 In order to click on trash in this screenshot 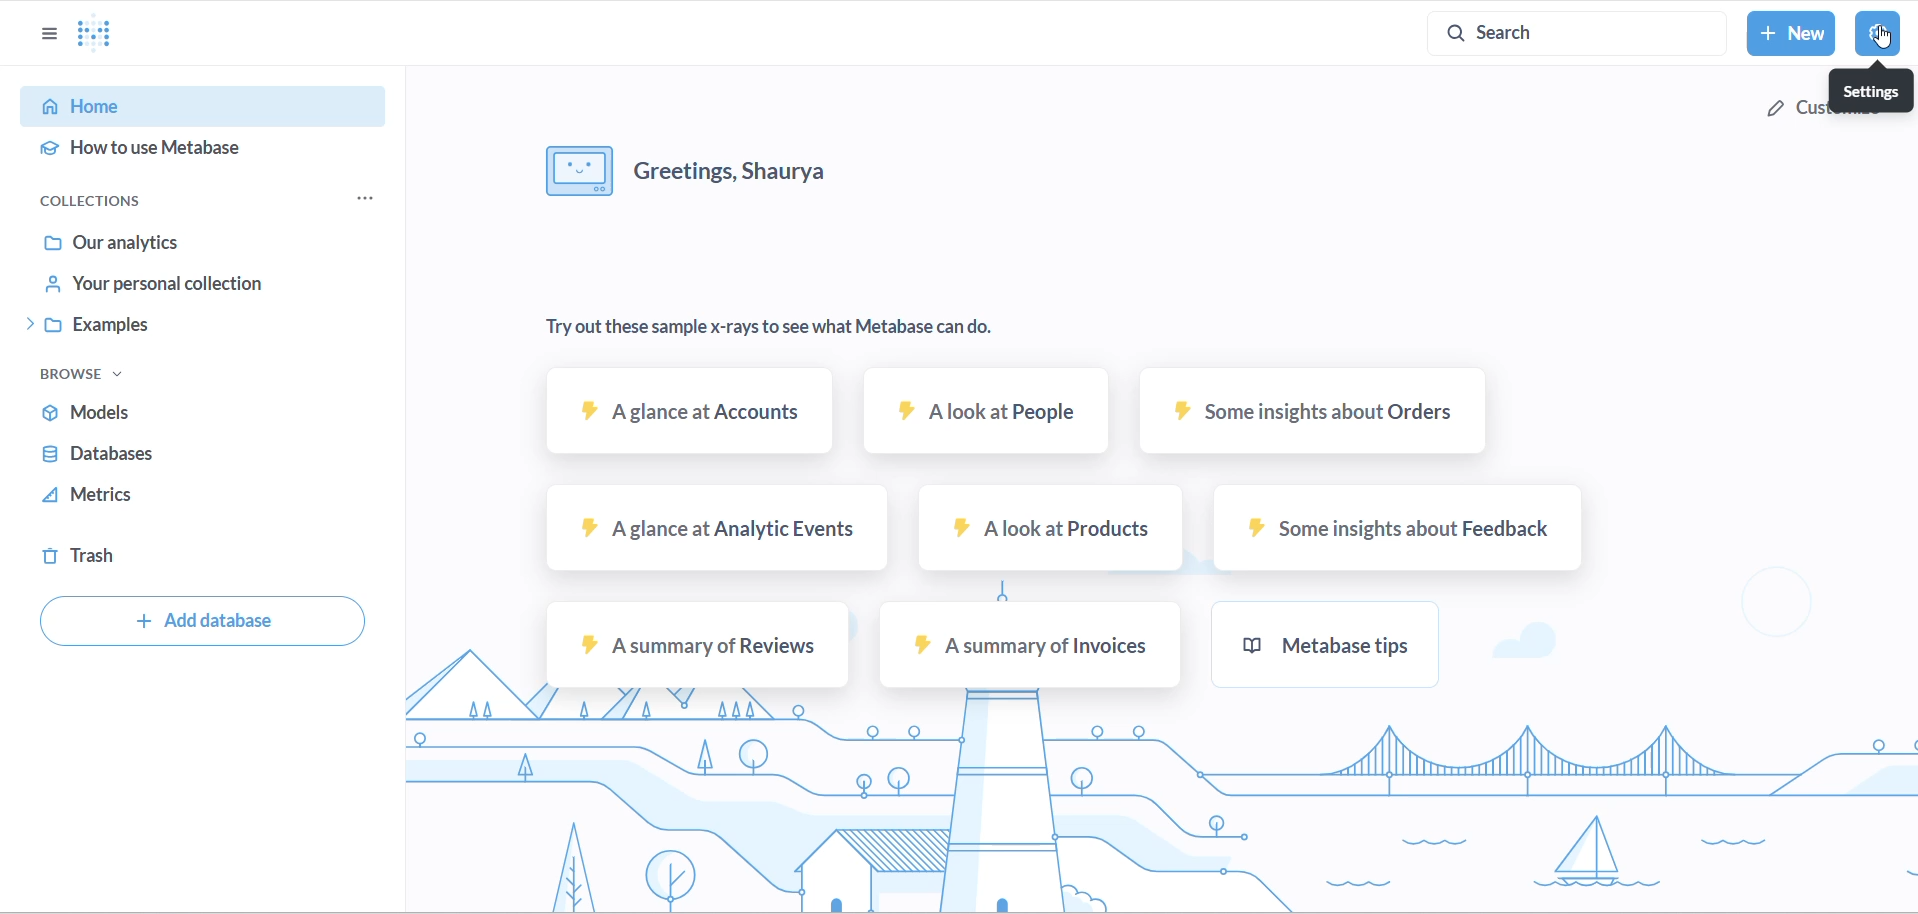, I will do `click(121, 559)`.